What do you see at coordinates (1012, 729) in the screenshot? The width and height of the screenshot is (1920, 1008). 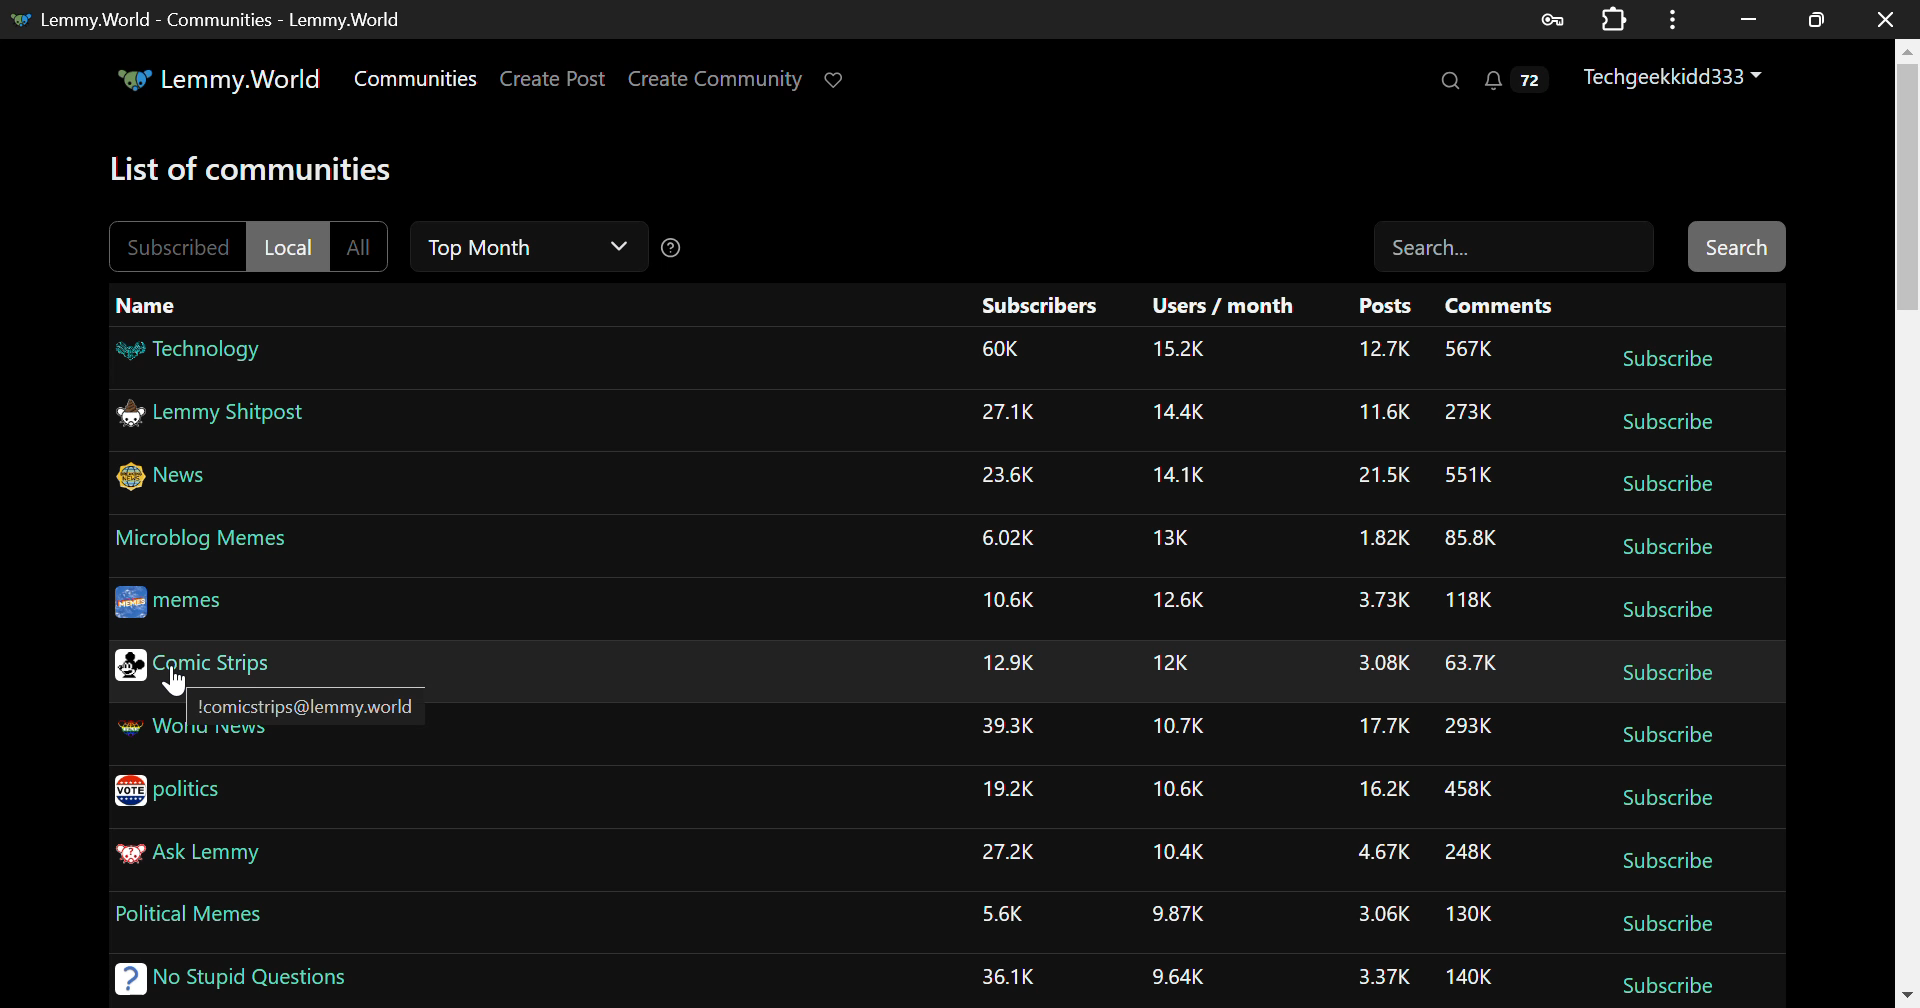 I see `Amount` at bounding box center [1012, 729].